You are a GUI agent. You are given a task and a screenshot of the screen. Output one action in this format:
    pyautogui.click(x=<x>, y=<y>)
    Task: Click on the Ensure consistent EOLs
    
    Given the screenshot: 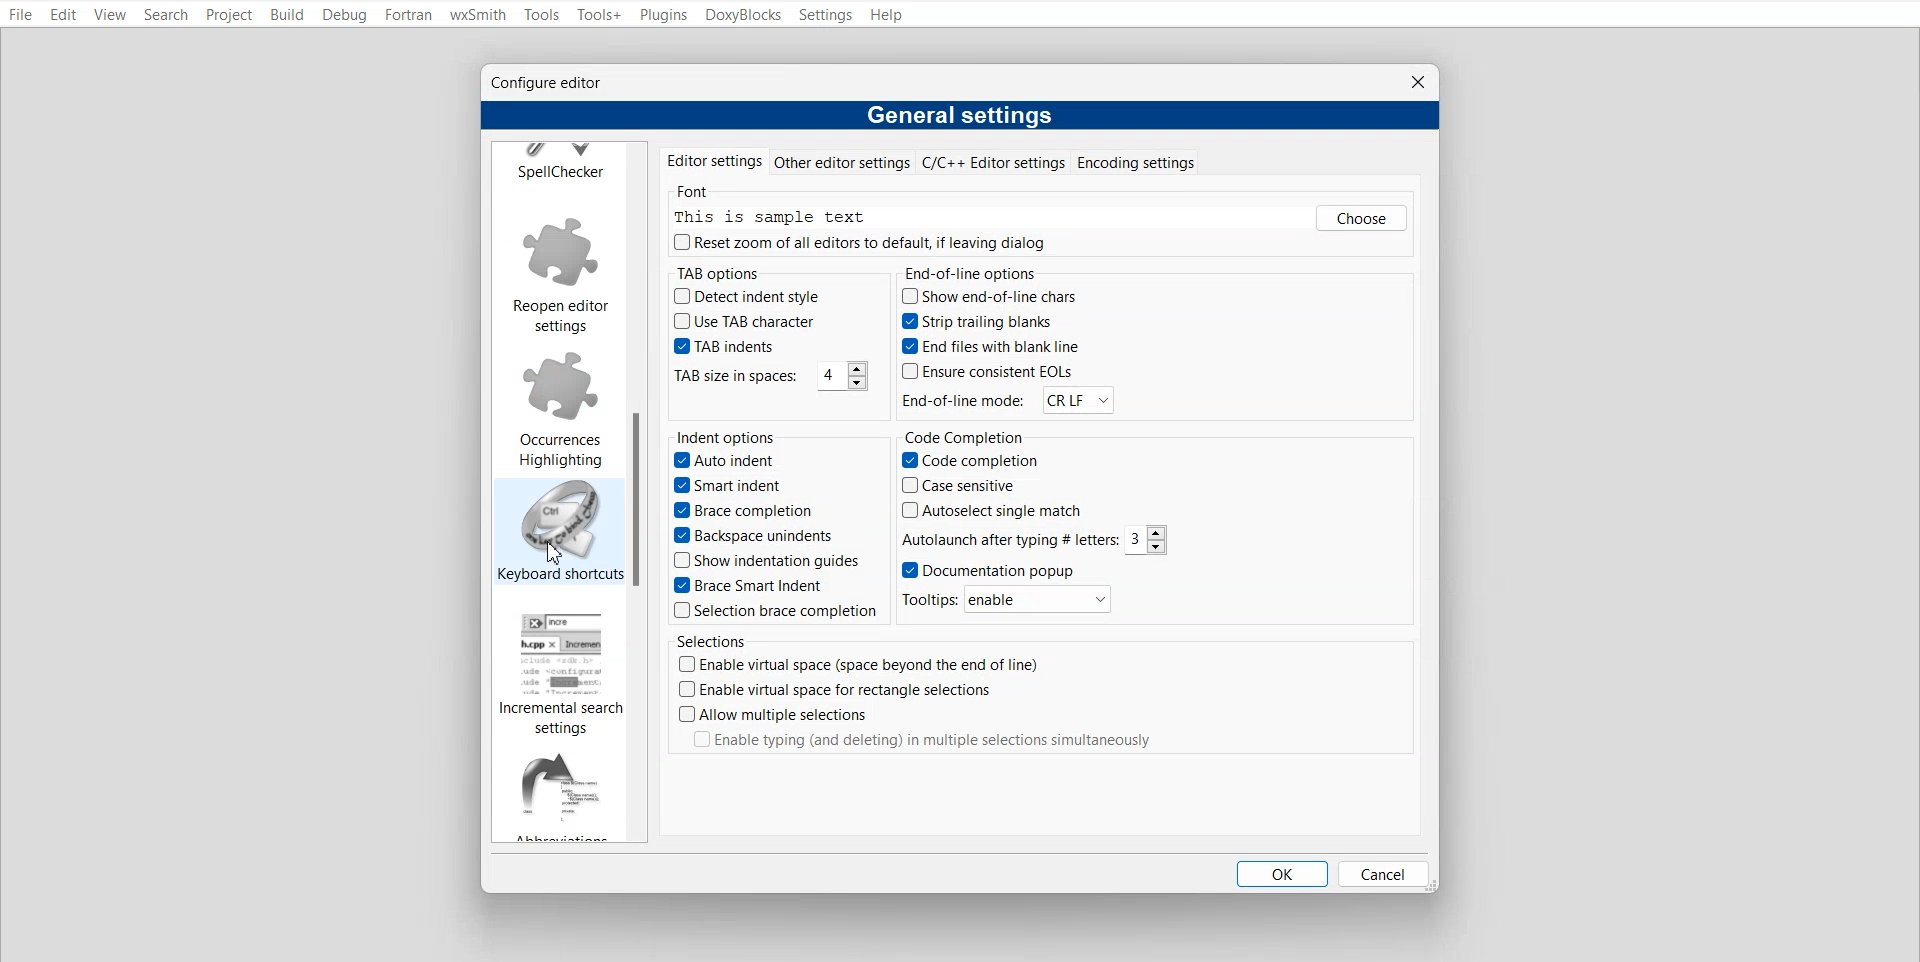 What is the action you would take?
    pyautogui.click(x=985, y=373)
    